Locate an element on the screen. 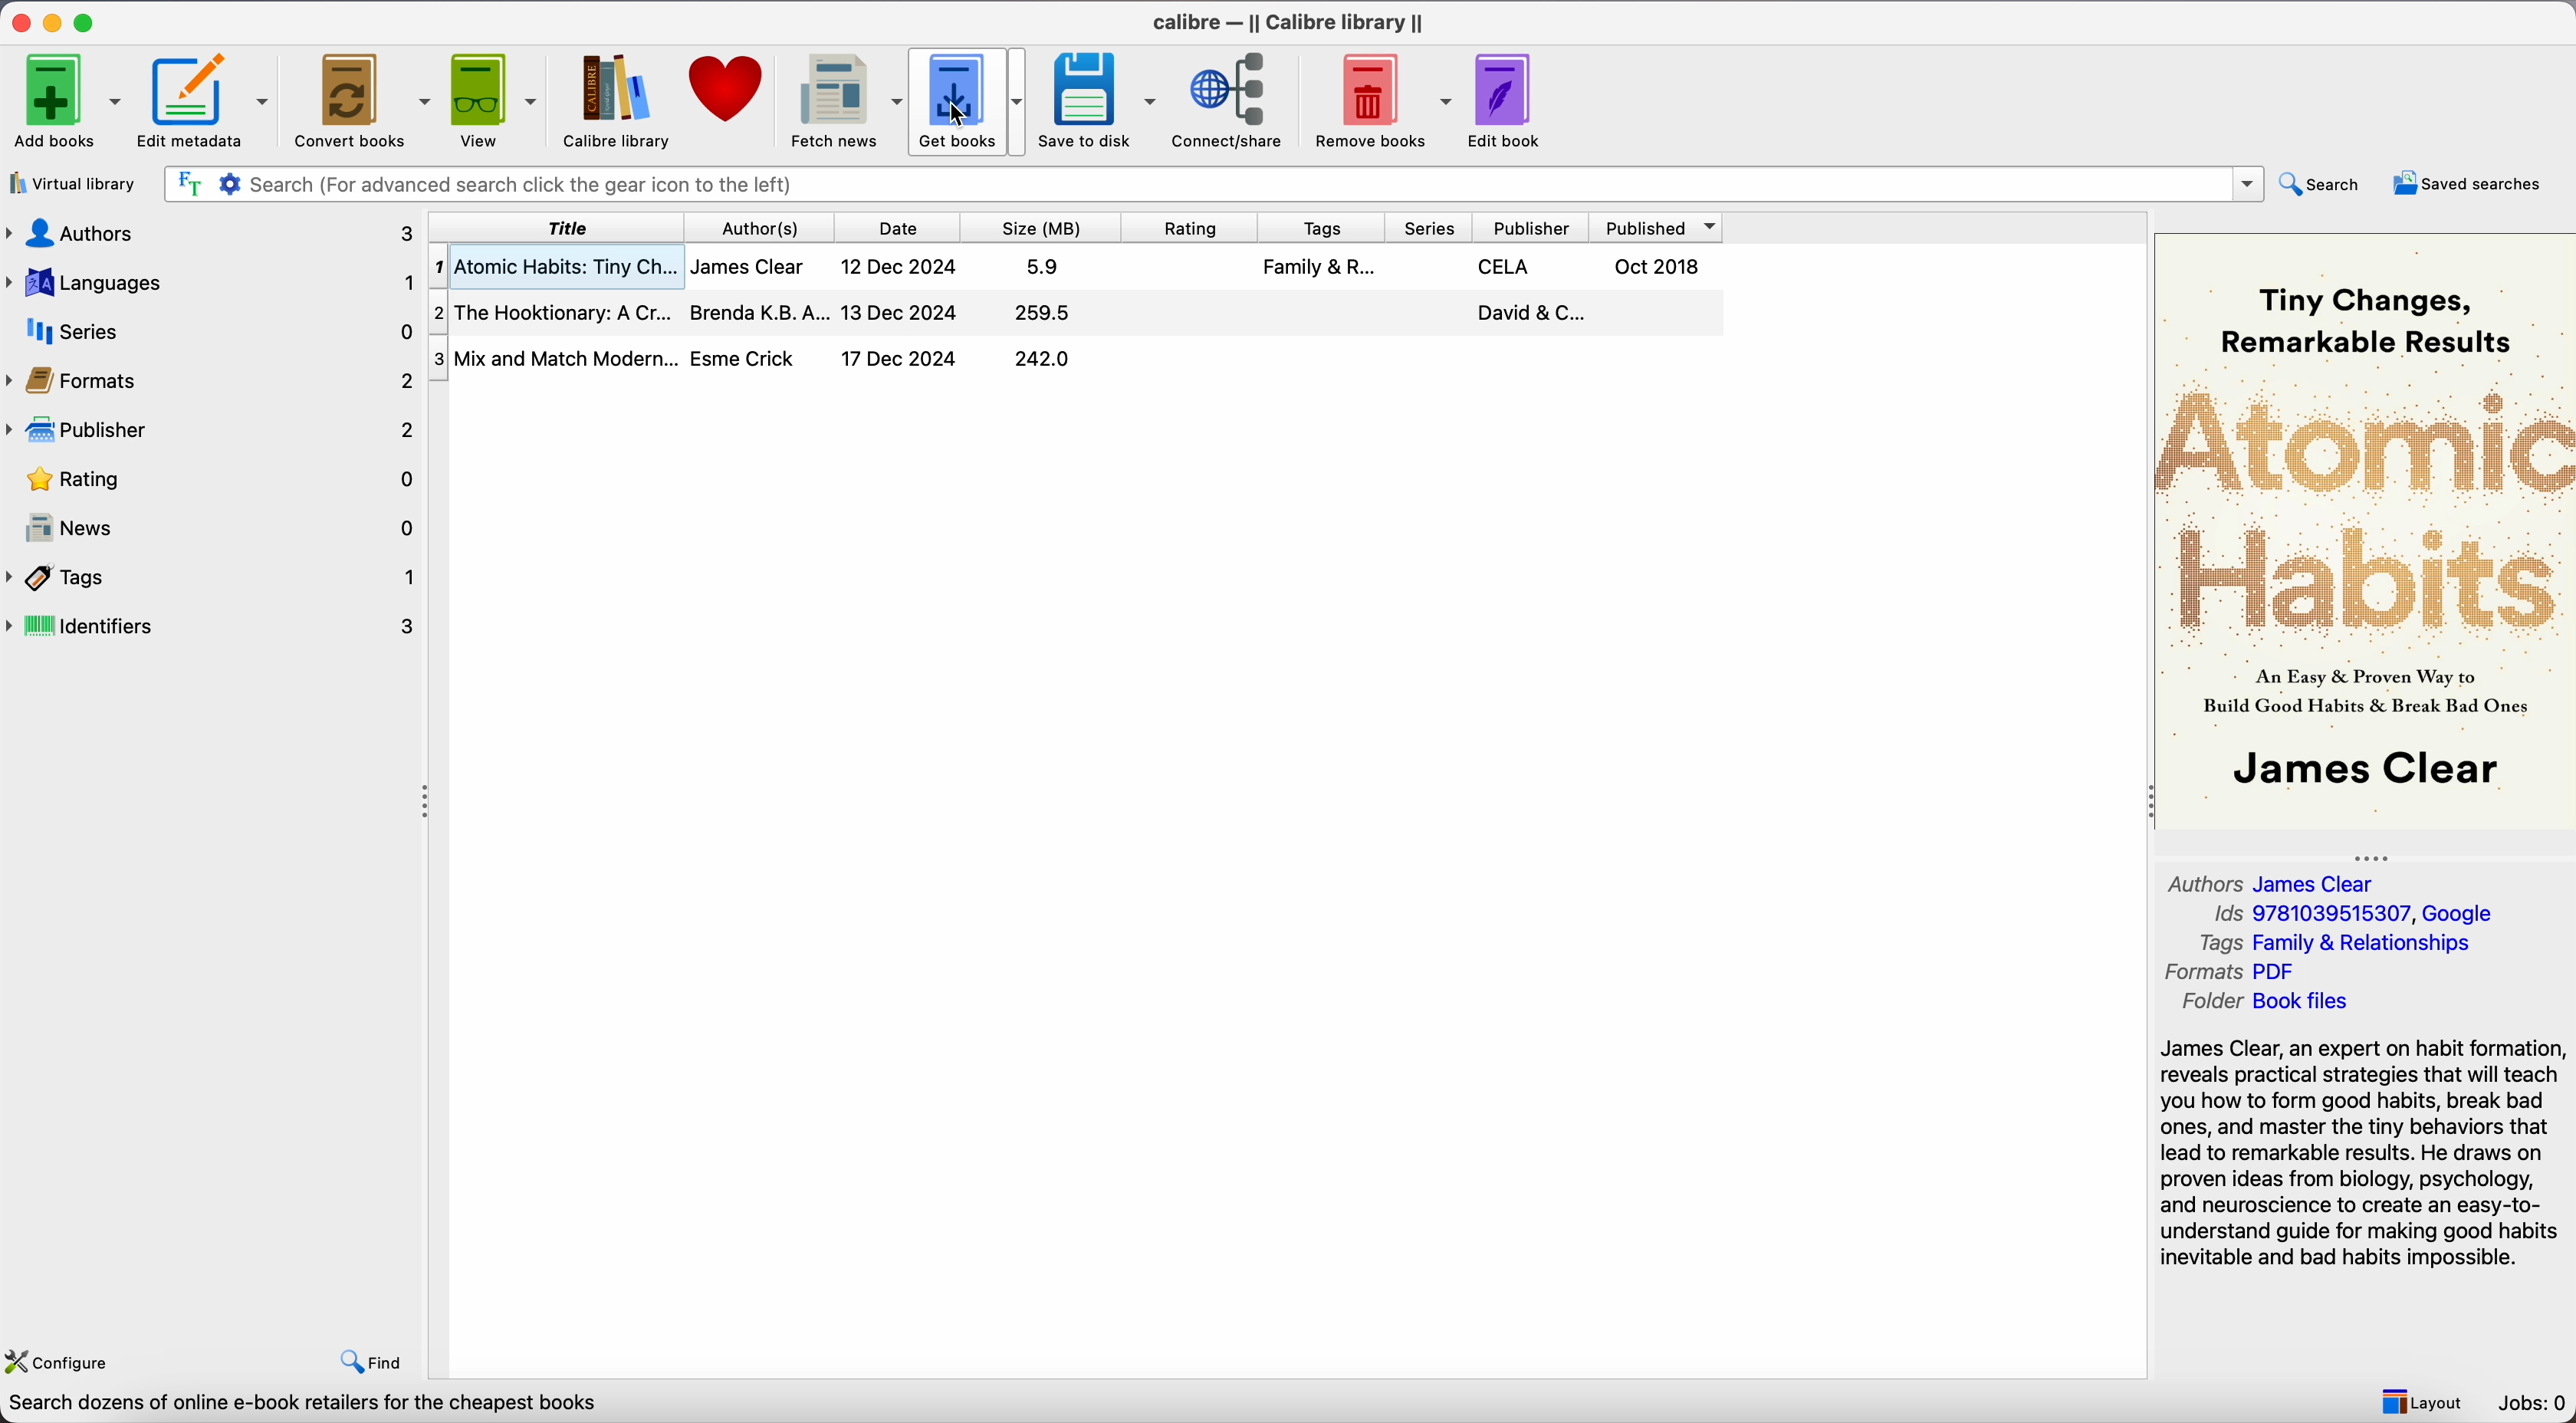 This screenshot has height=1423, width=2576. remove books is located at coordinates (1383, 100).